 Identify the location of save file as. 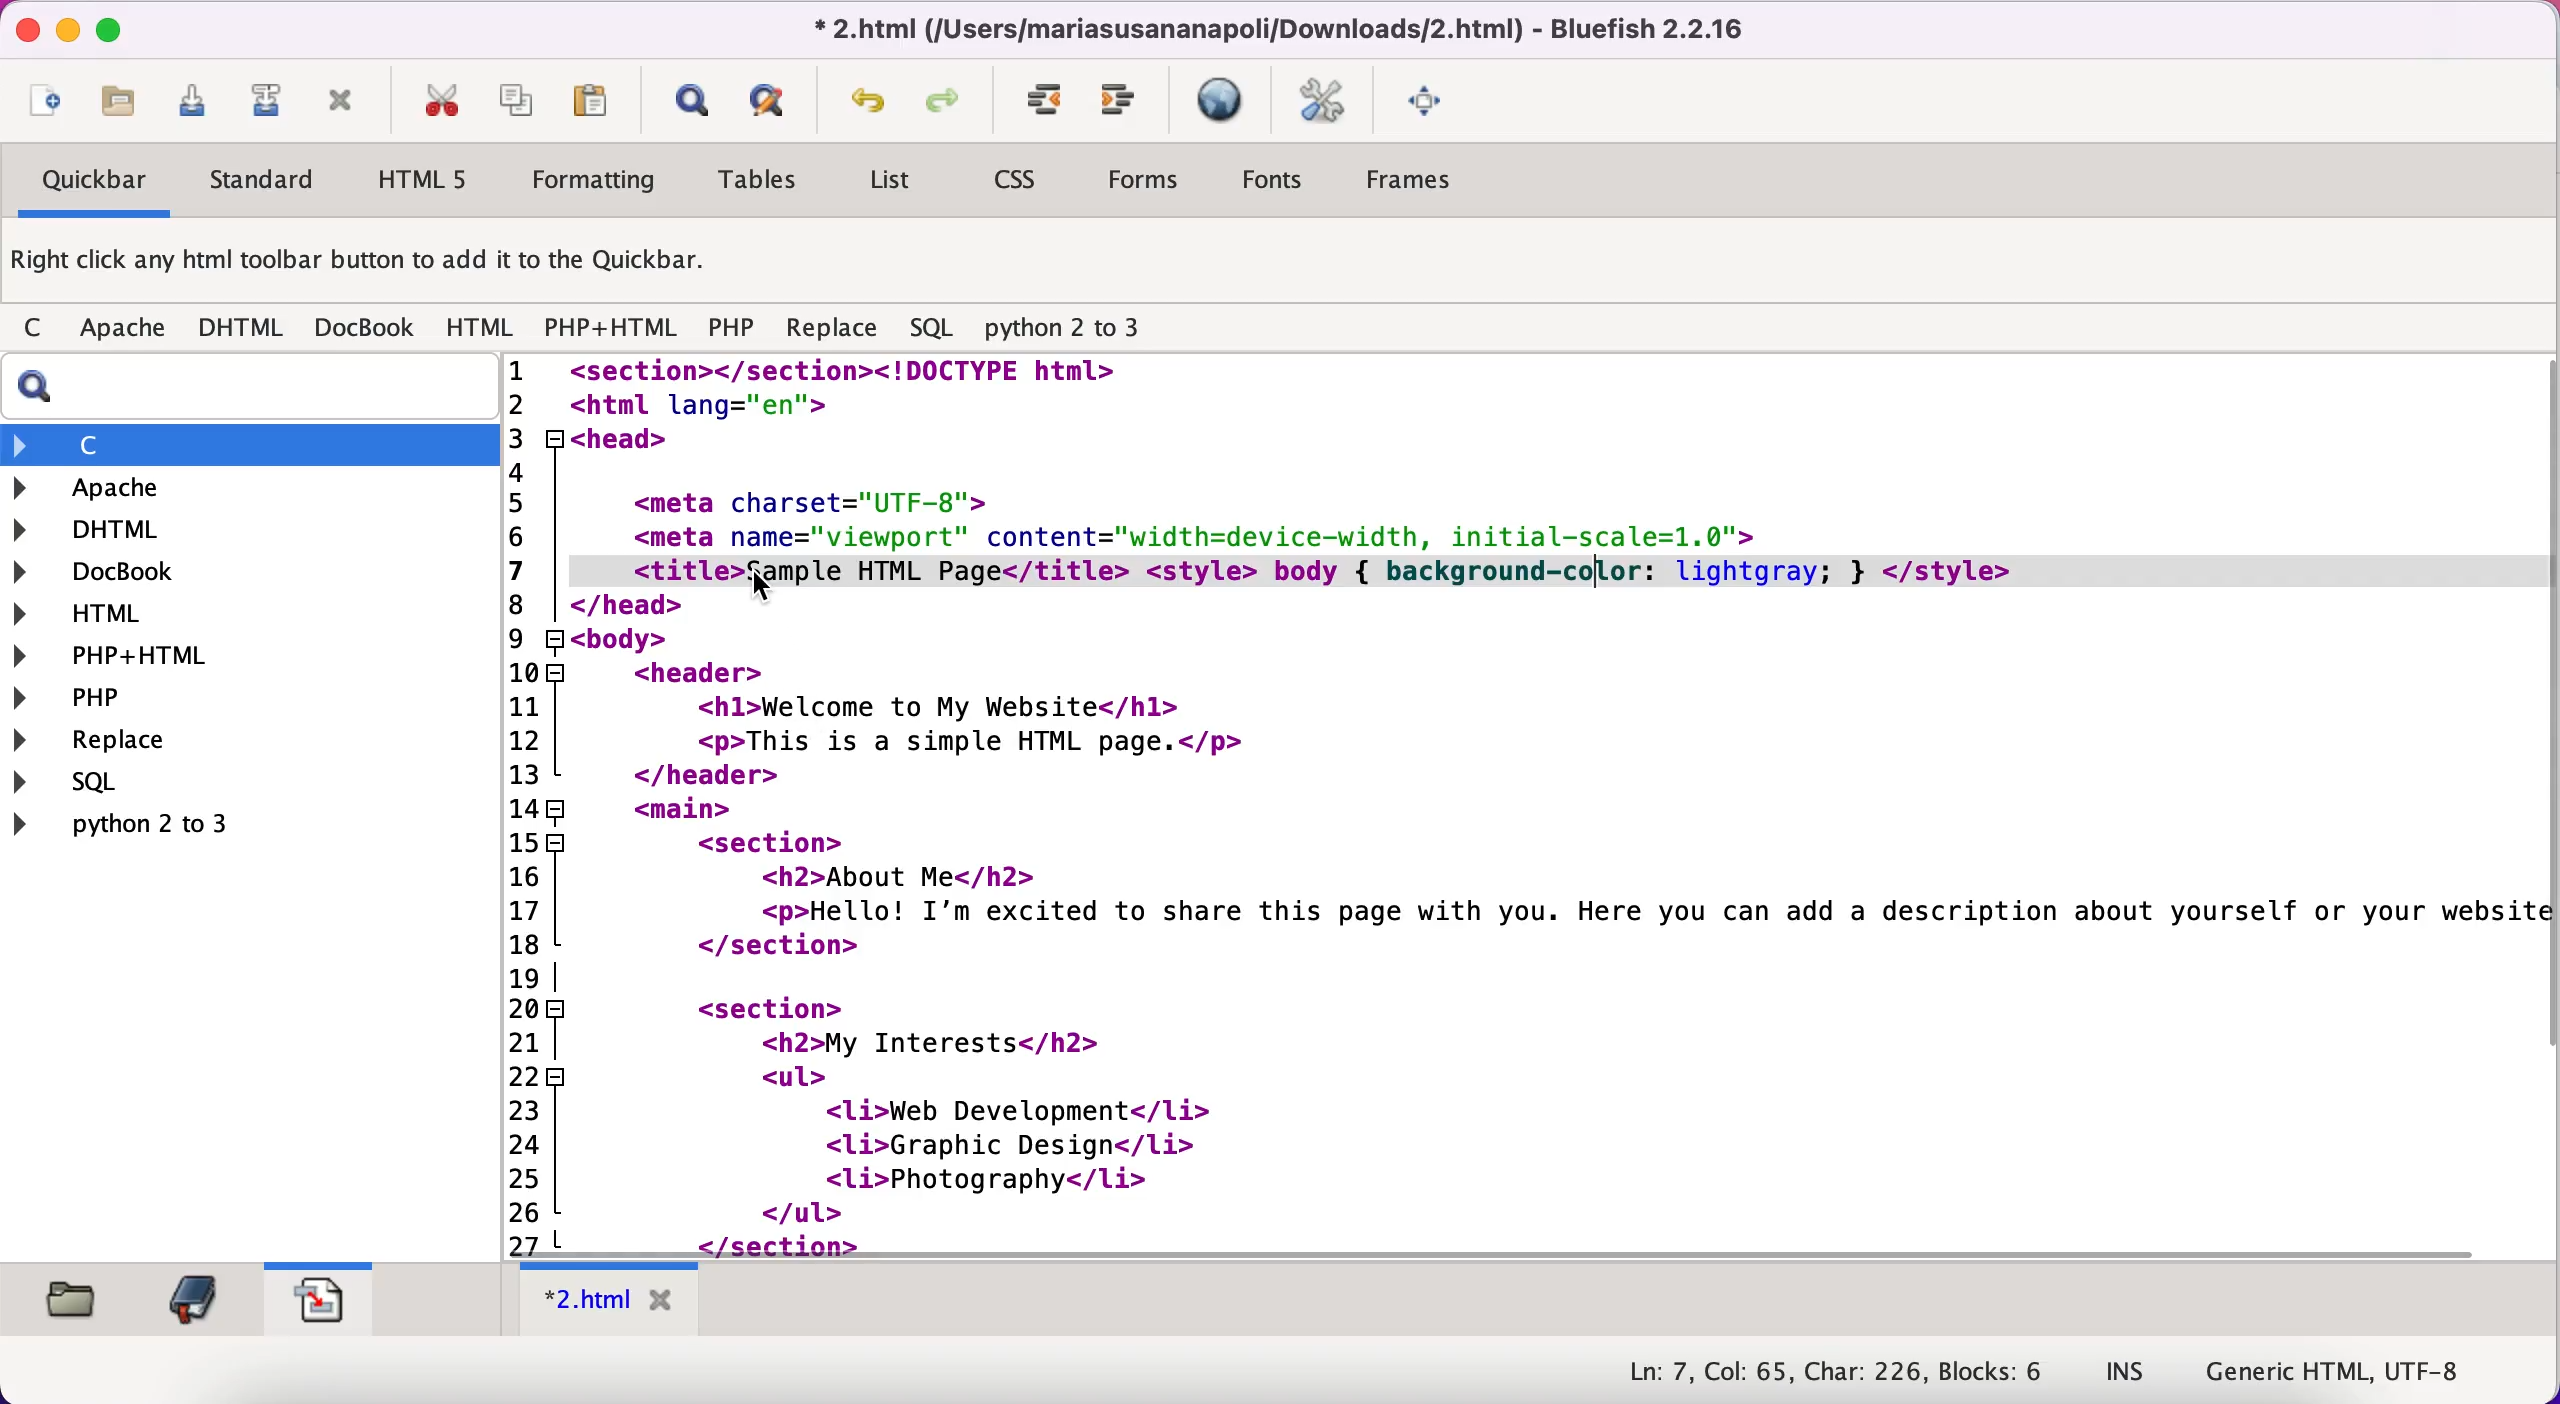
(264, 101).